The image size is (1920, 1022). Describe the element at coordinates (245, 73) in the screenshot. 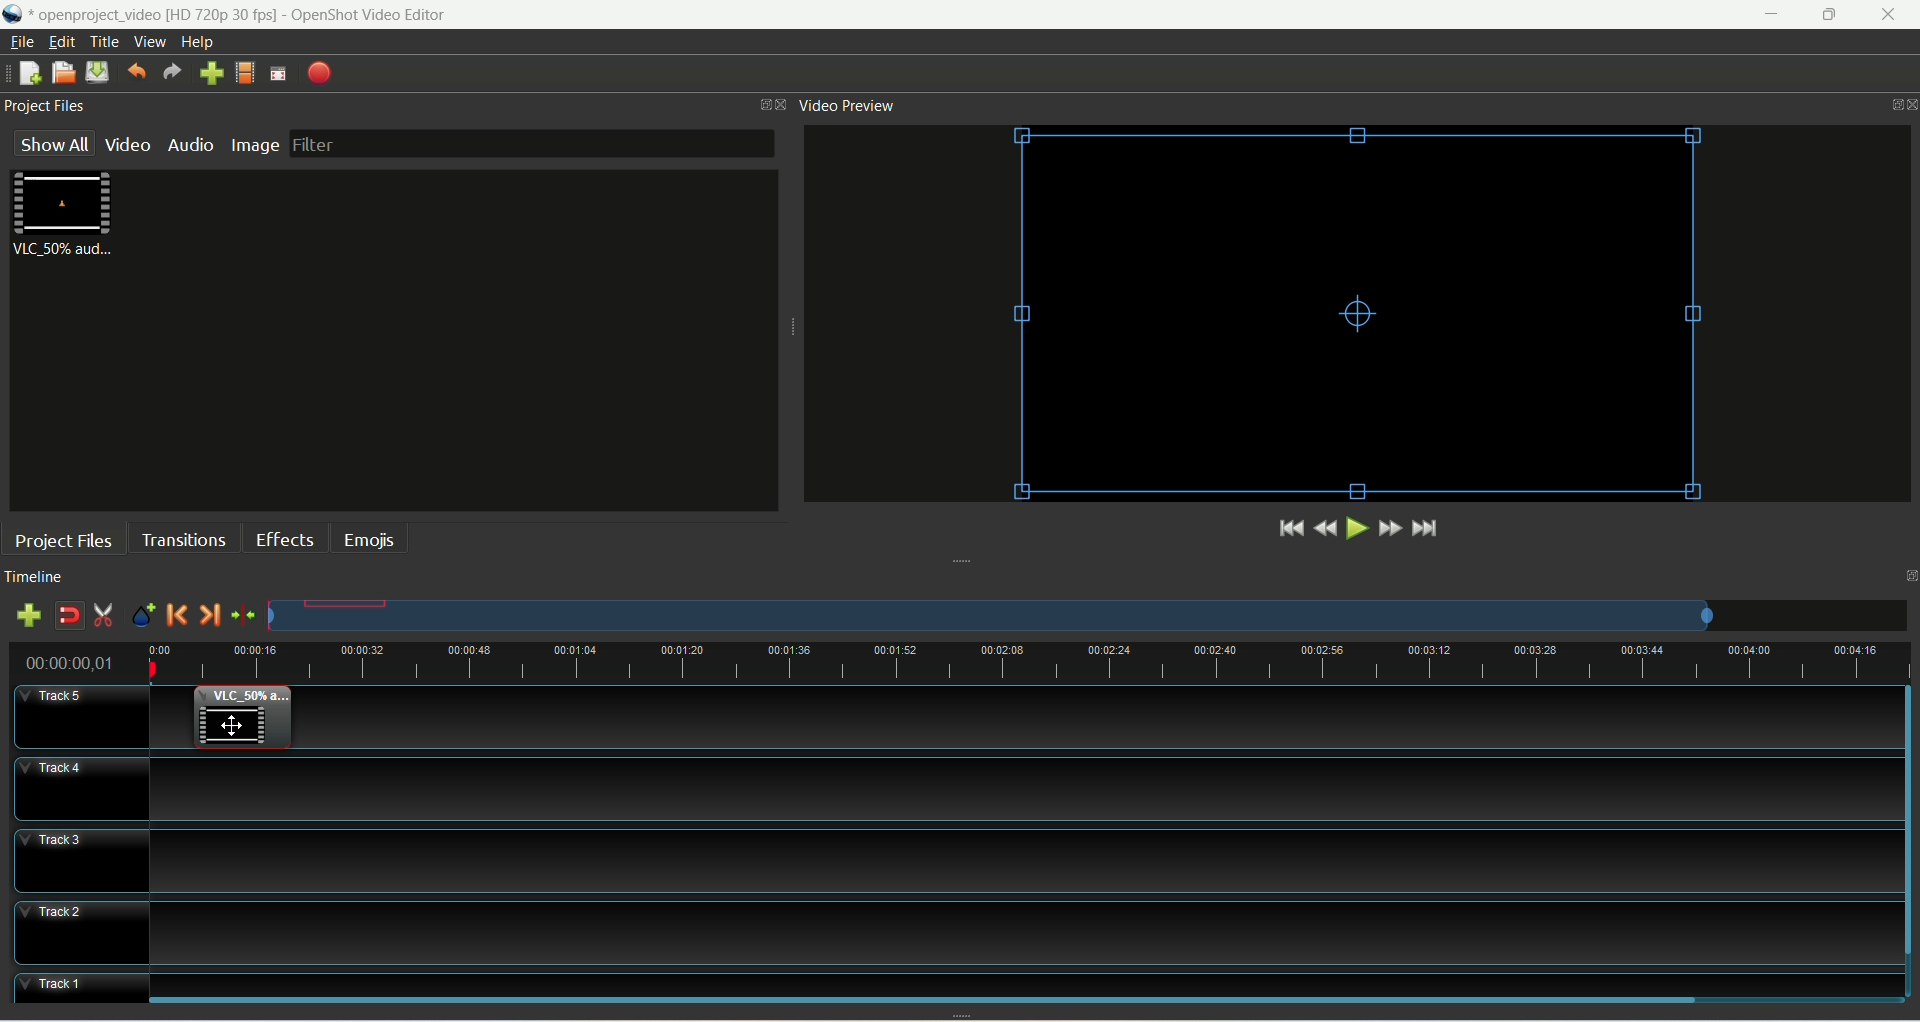

I see `choose profile` at that location.